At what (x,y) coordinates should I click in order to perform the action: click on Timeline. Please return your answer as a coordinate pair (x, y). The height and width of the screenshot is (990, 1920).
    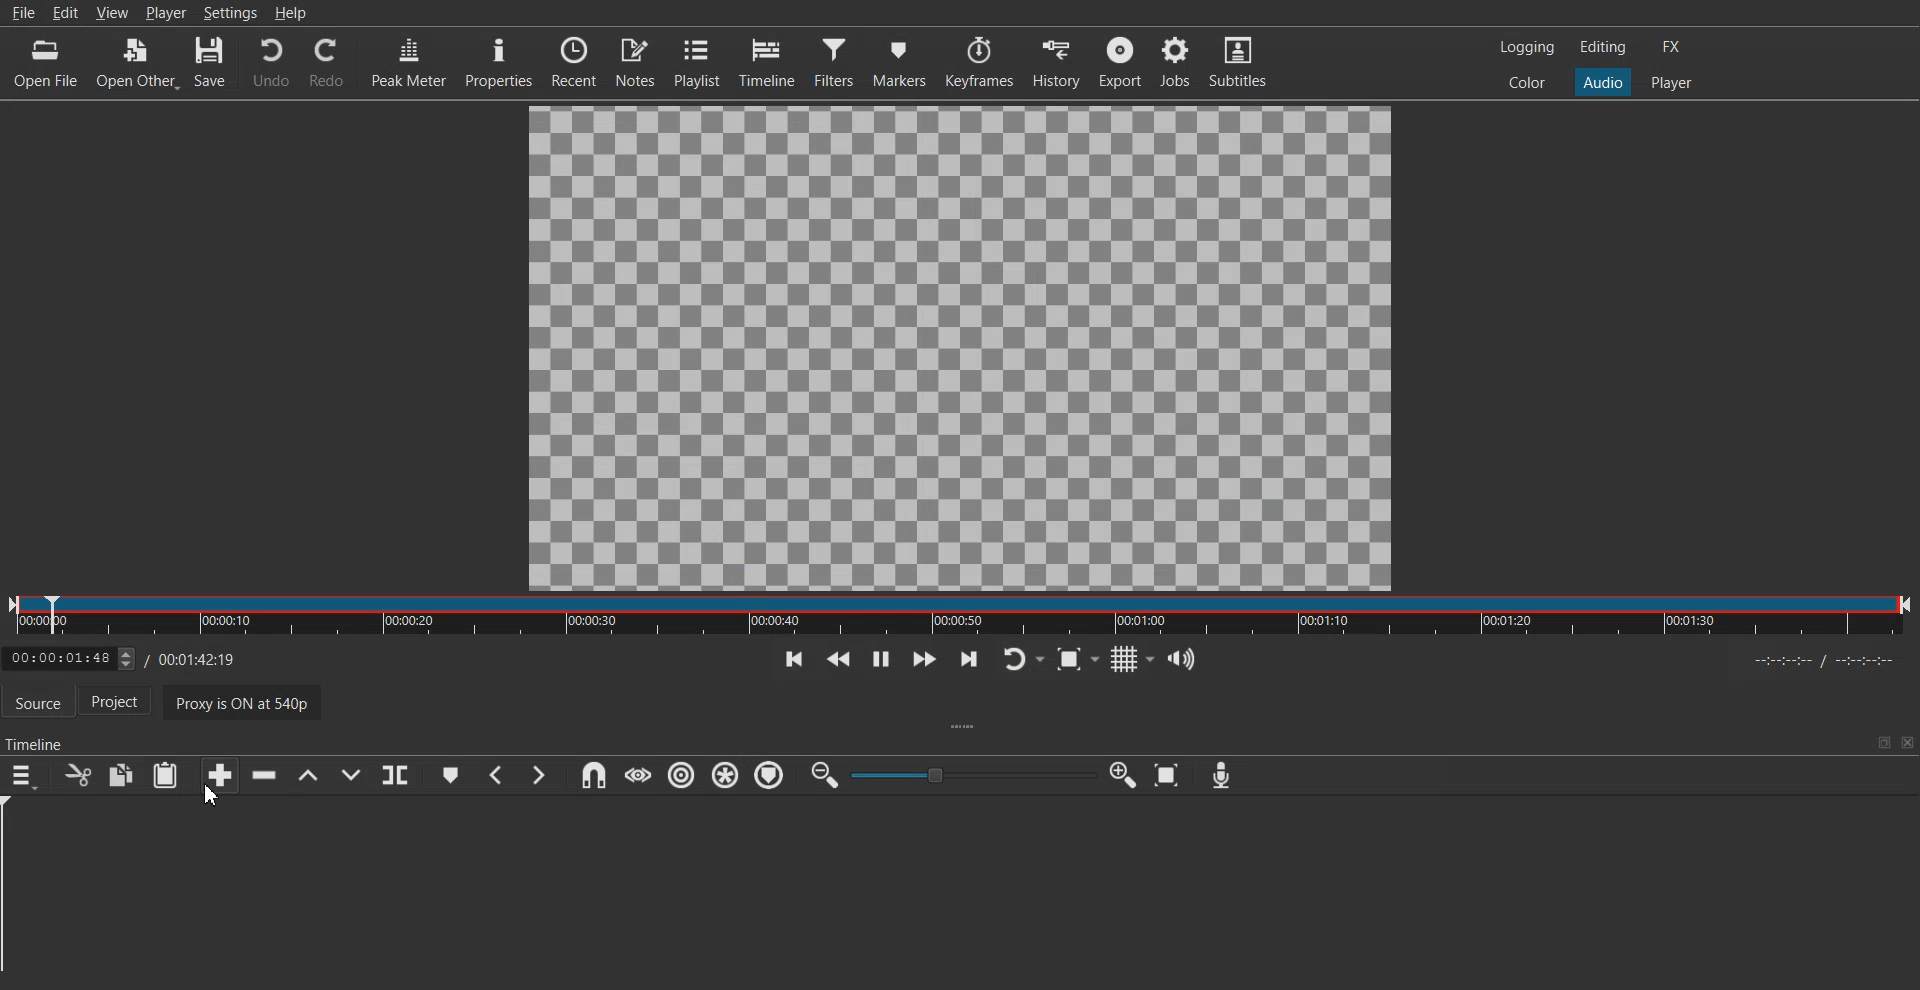
    Looking at the image, I should click on (772, 61).